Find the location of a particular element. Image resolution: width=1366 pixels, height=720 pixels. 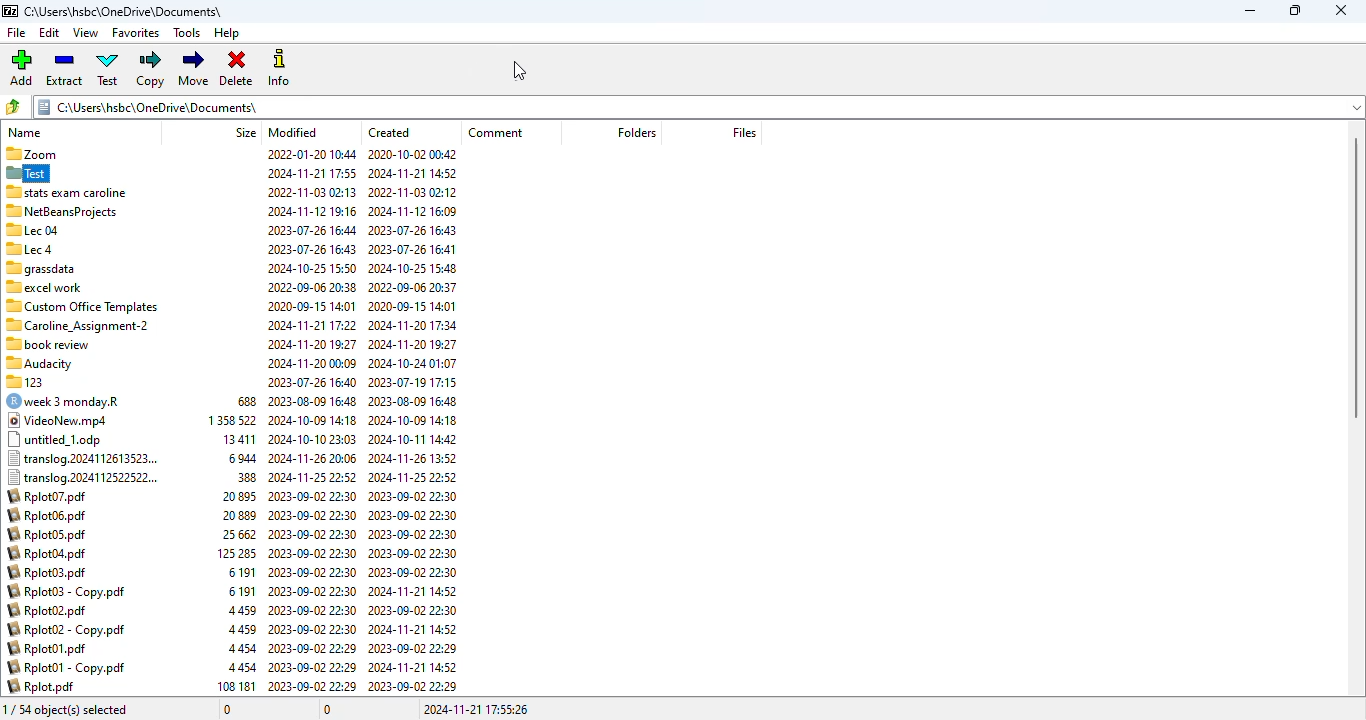

stats exam caroline is located at coordinates (67, 192).